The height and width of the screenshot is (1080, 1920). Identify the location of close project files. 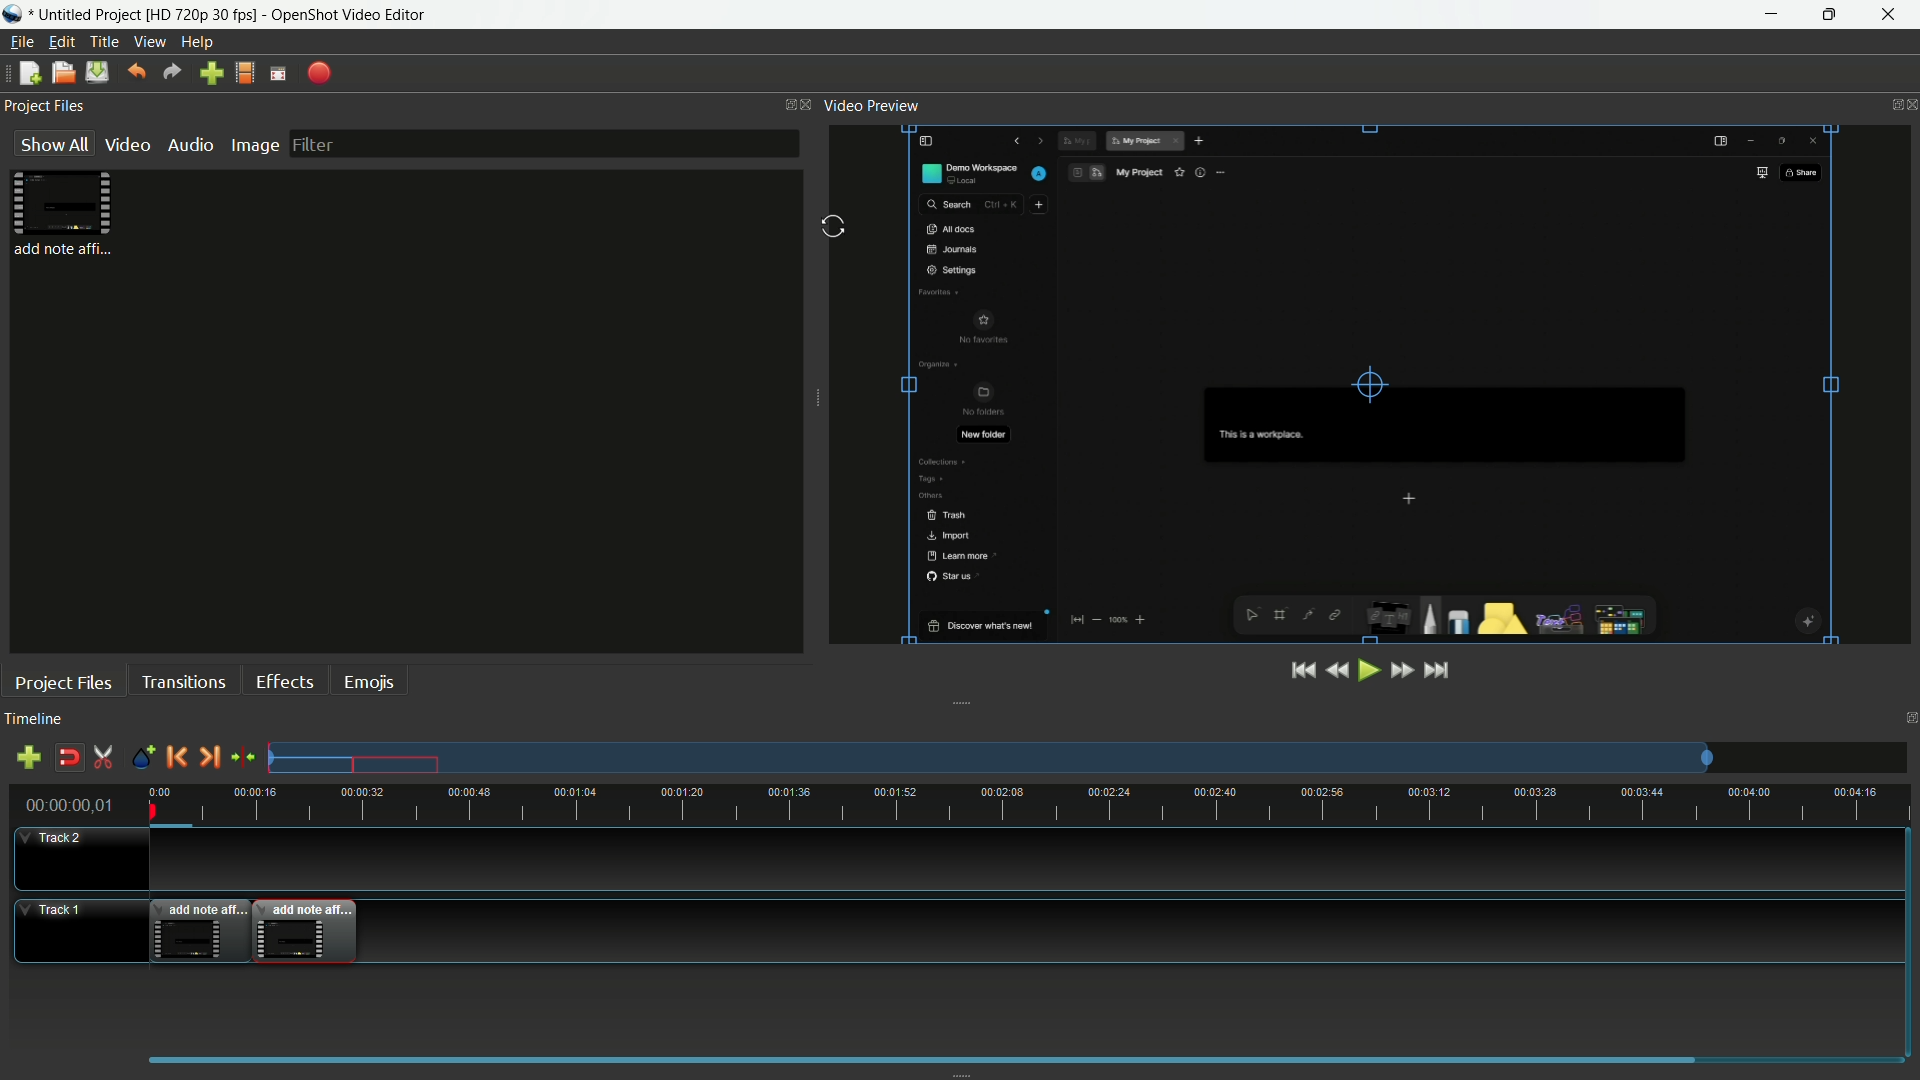
(809, 104).